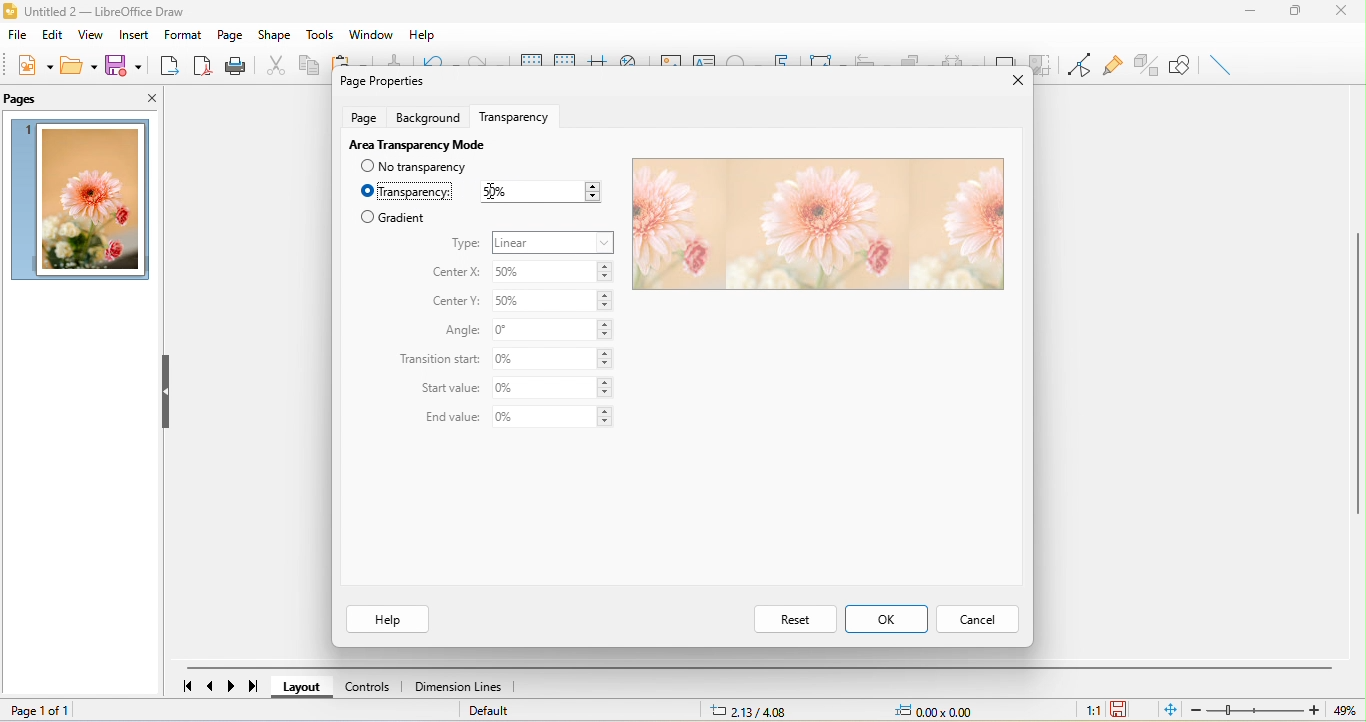 The width and height of the screenshot is (1366, 722). I want to click on first page, so click(187, 684).